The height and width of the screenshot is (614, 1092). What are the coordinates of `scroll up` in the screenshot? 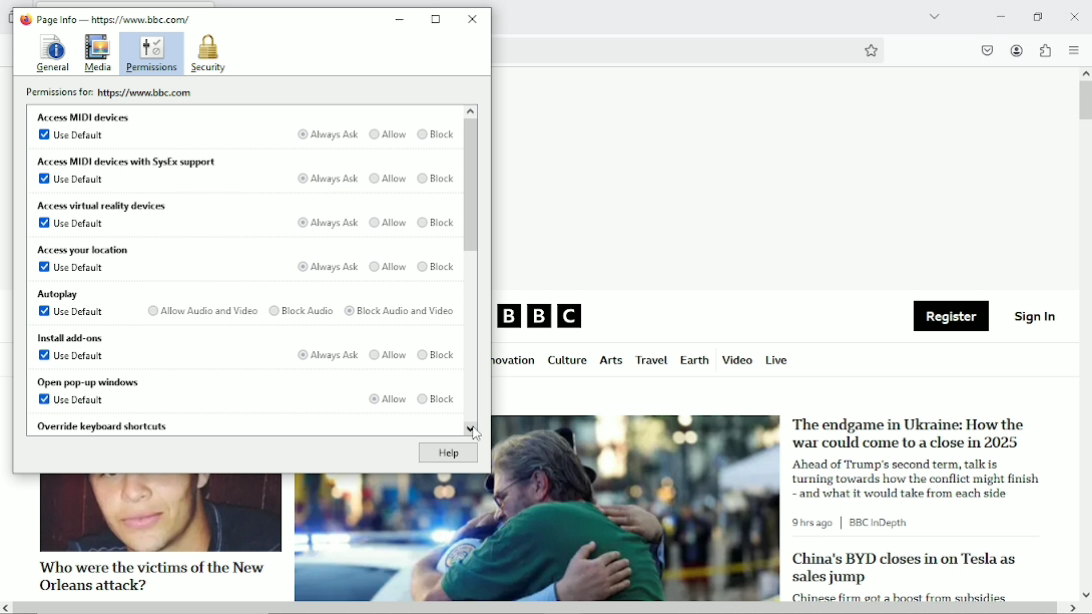 It's located at (1085, 73).